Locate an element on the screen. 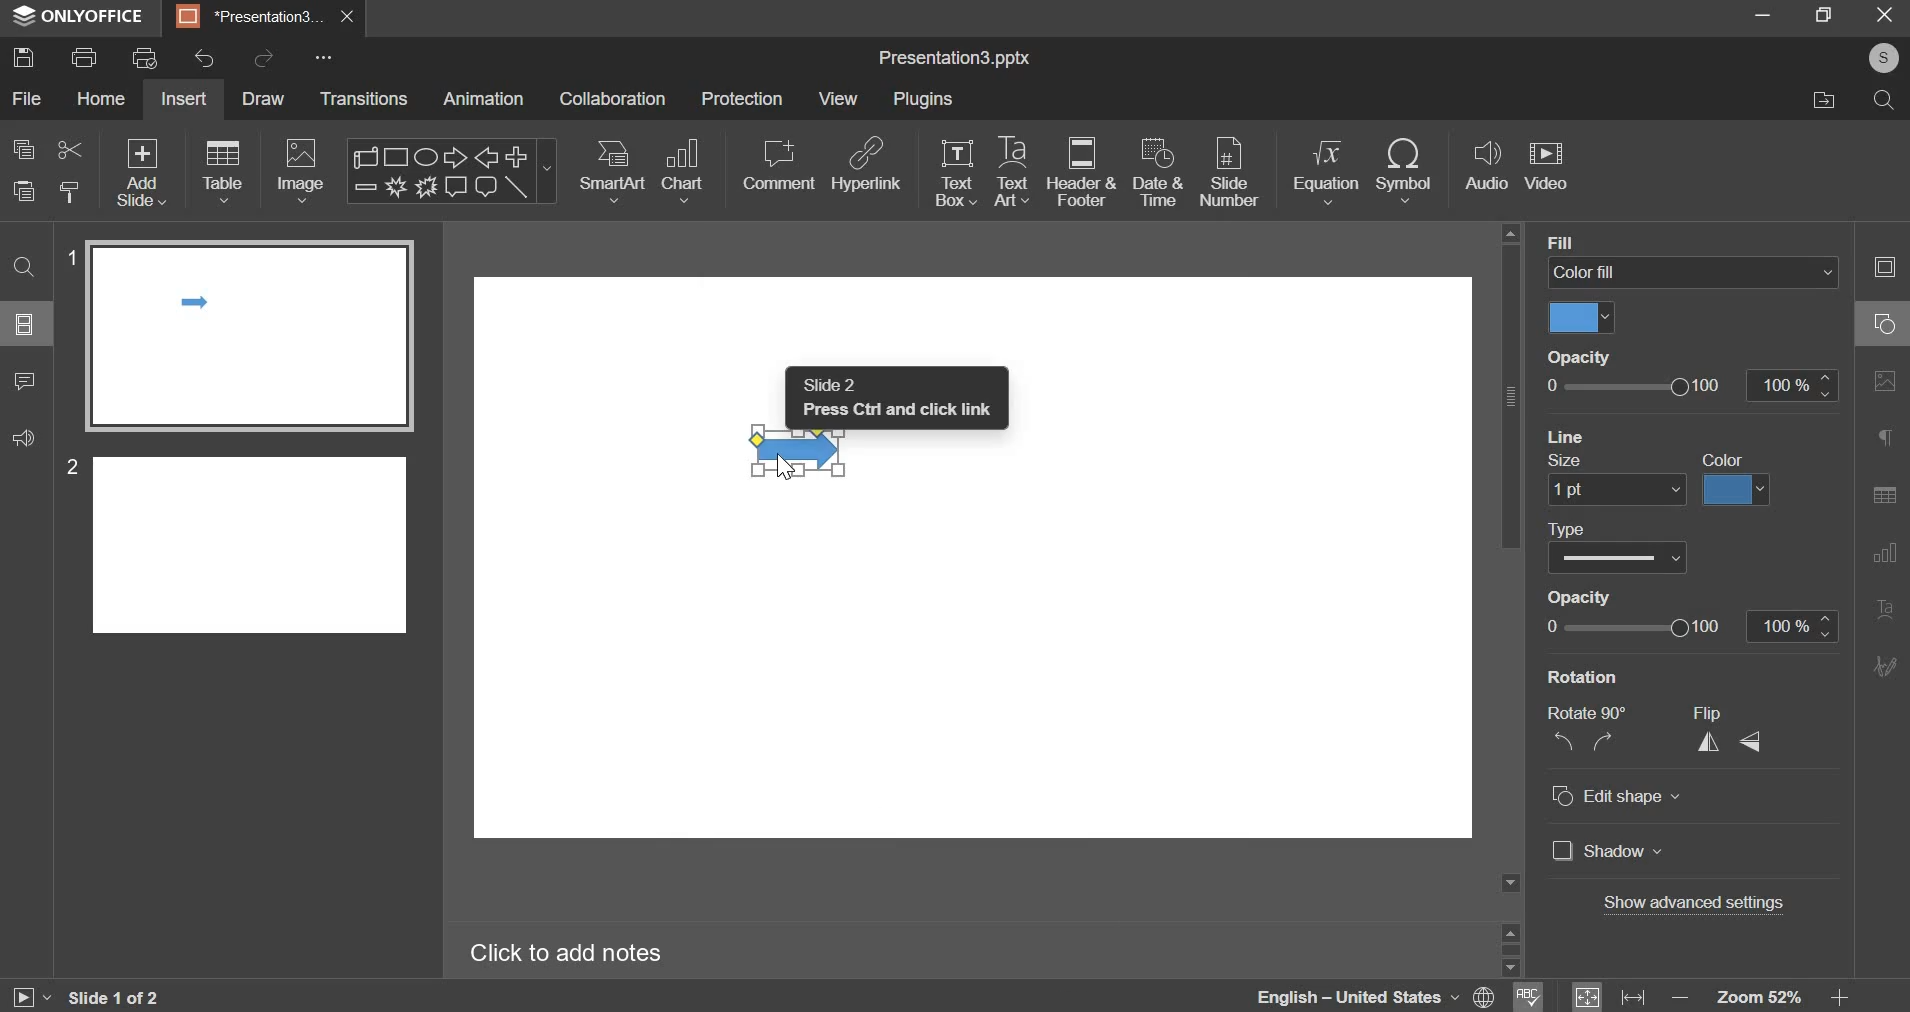  text box is located at coordinates (956, 173).